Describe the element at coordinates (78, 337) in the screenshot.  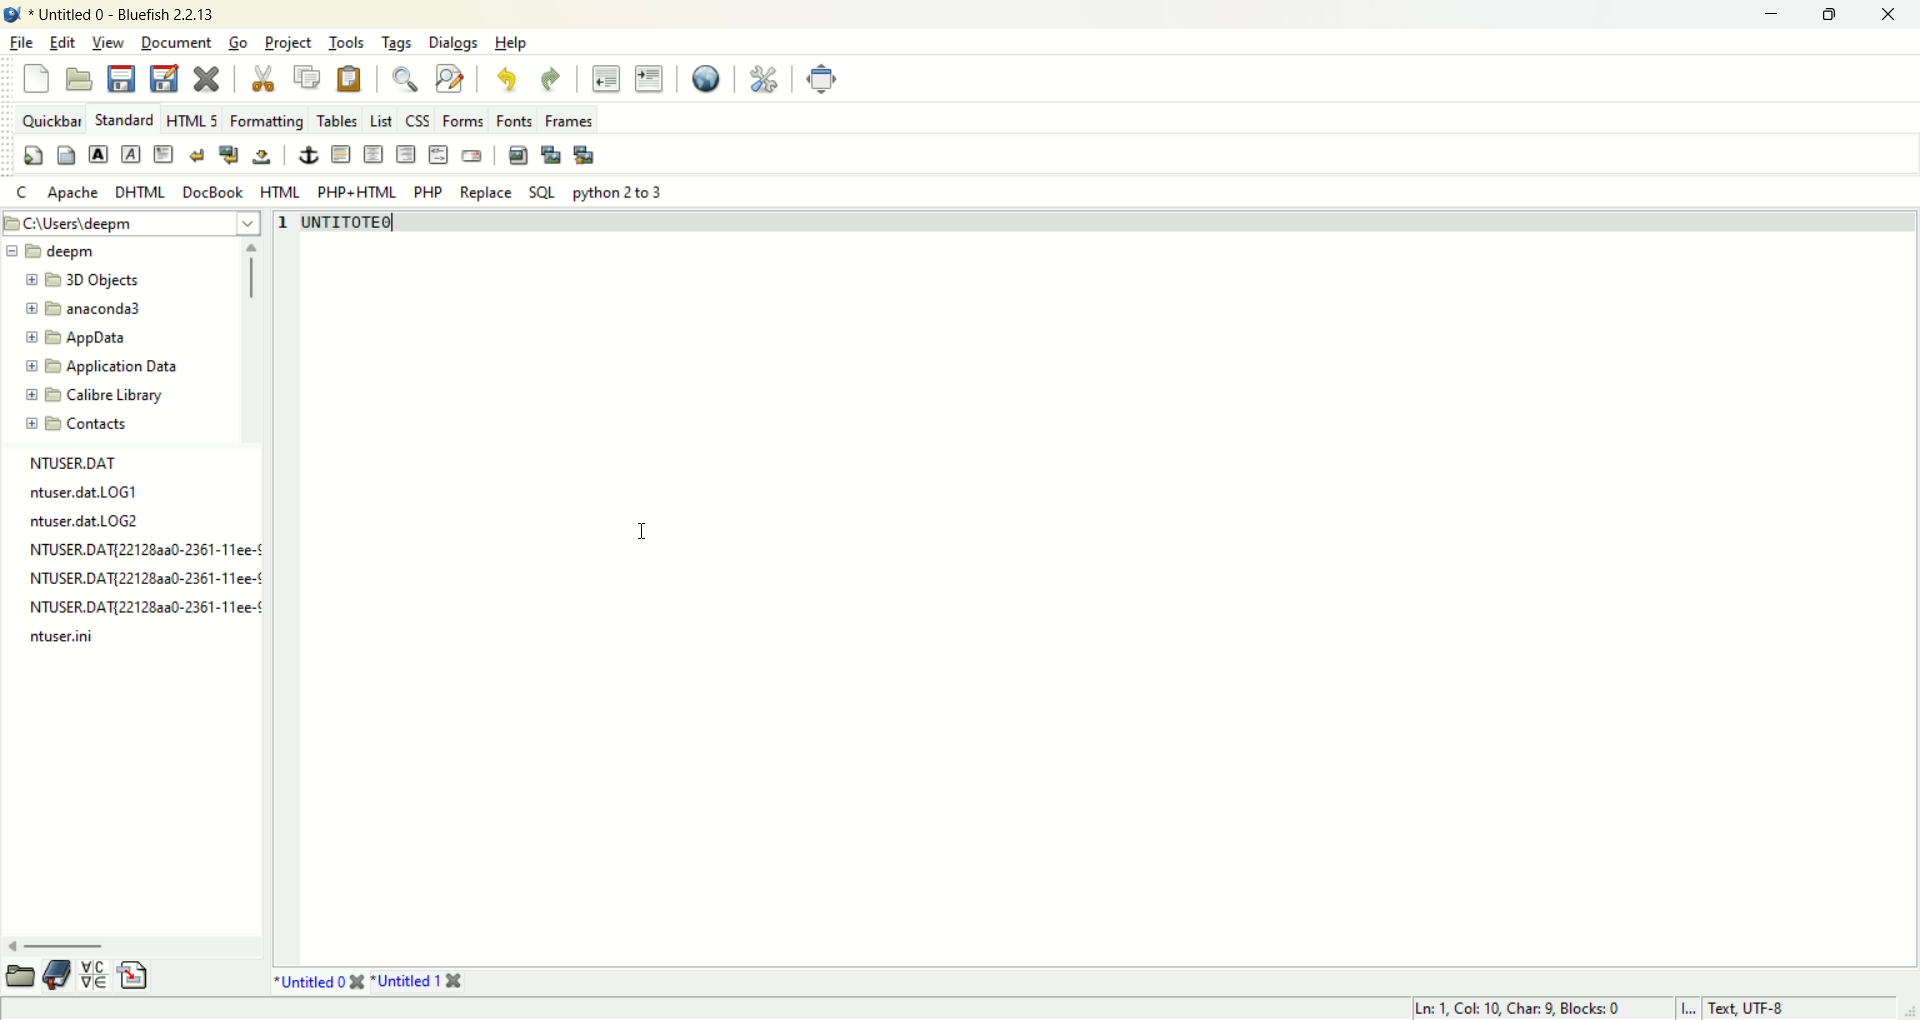
I see `app` at that location.